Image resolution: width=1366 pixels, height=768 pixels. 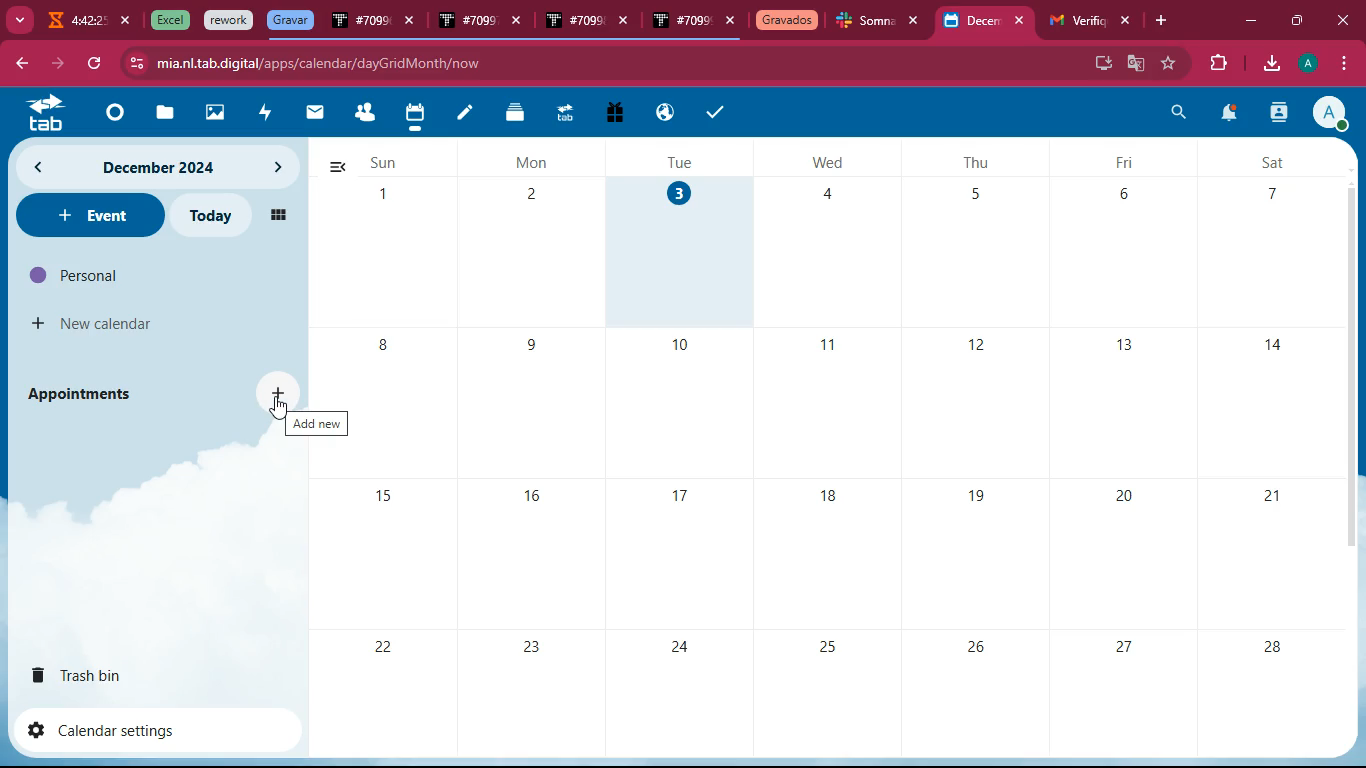 What do you see at coordinates (318, 63) in the screenshot?
I see `url` at bounding box center [318, 63].